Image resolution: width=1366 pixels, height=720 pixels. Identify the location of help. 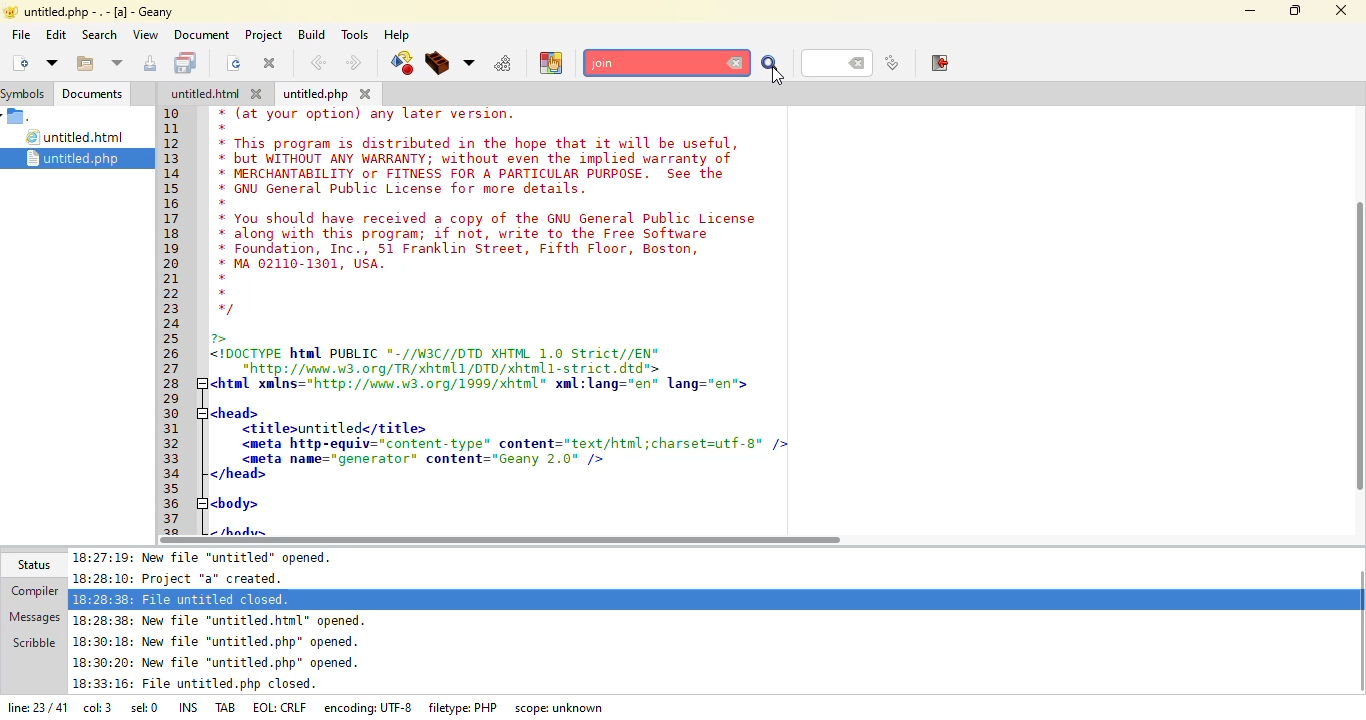
(396, 35).